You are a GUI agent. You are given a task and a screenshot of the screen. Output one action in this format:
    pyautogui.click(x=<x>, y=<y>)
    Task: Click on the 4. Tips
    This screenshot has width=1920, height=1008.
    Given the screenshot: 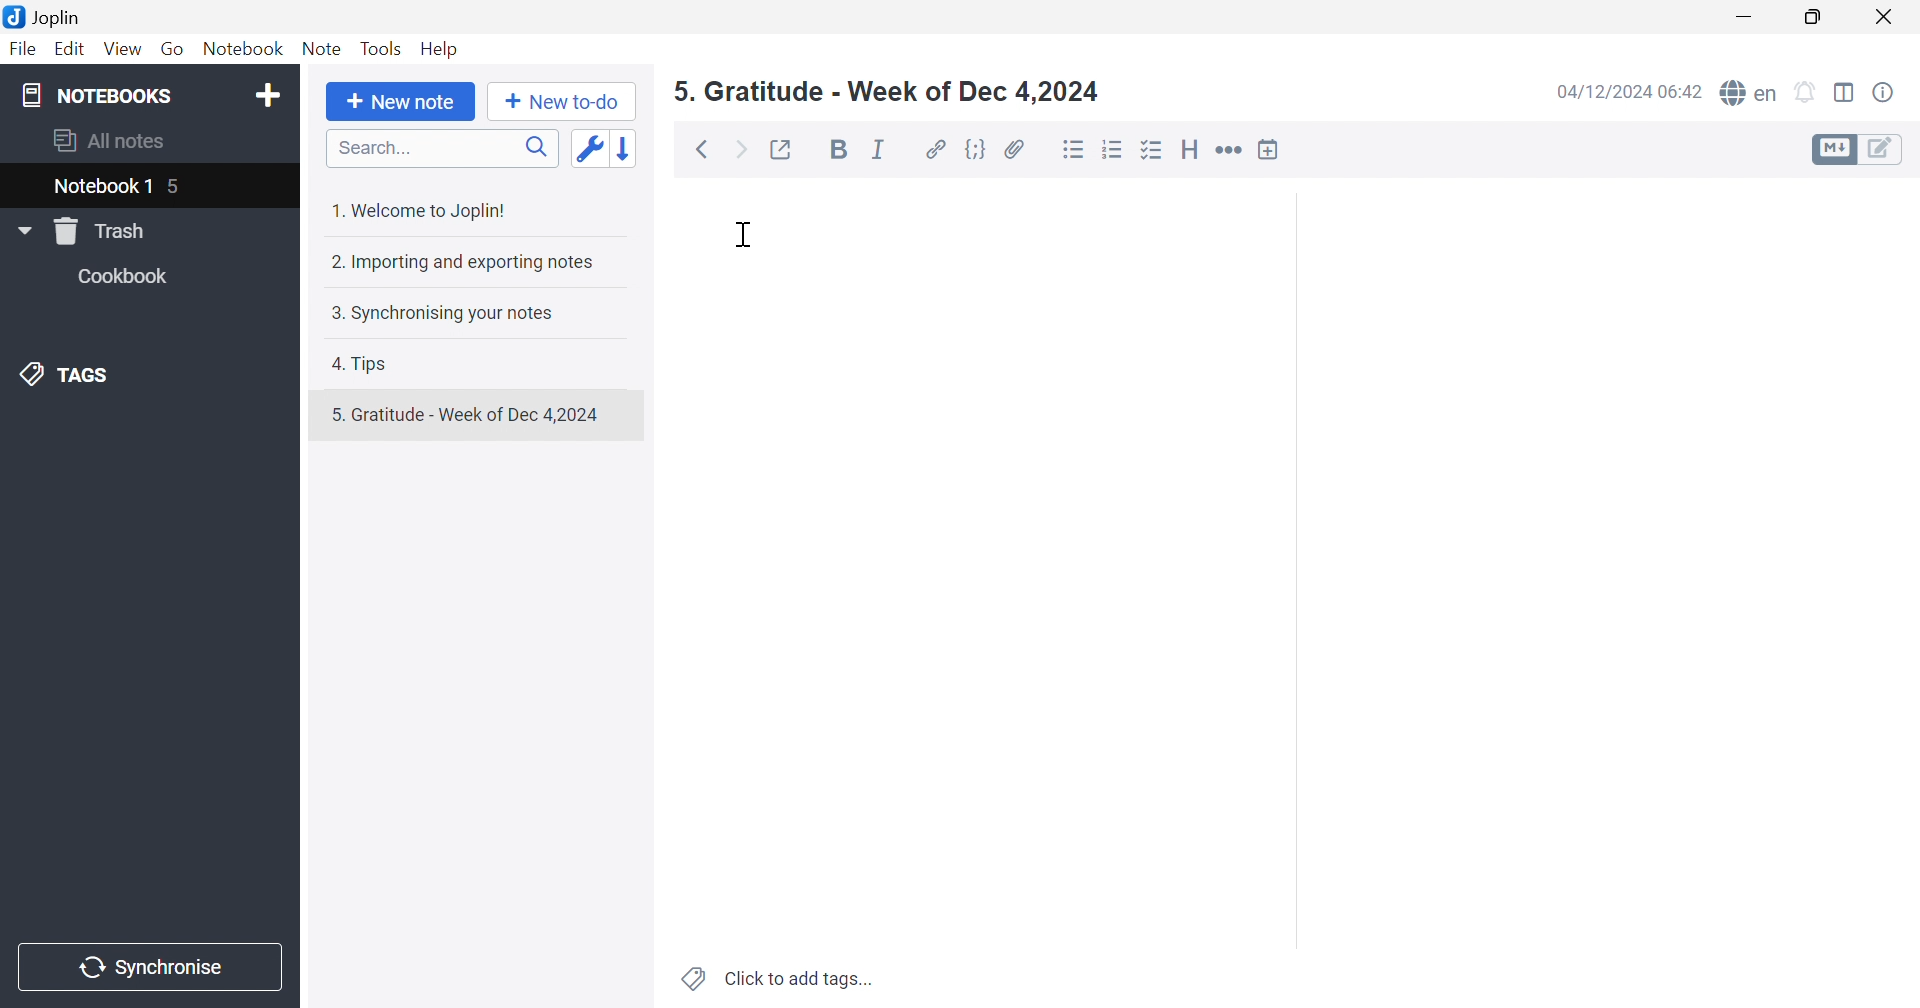 What is the action you would take?
    pyautogui.click(x=363, y=364)
    